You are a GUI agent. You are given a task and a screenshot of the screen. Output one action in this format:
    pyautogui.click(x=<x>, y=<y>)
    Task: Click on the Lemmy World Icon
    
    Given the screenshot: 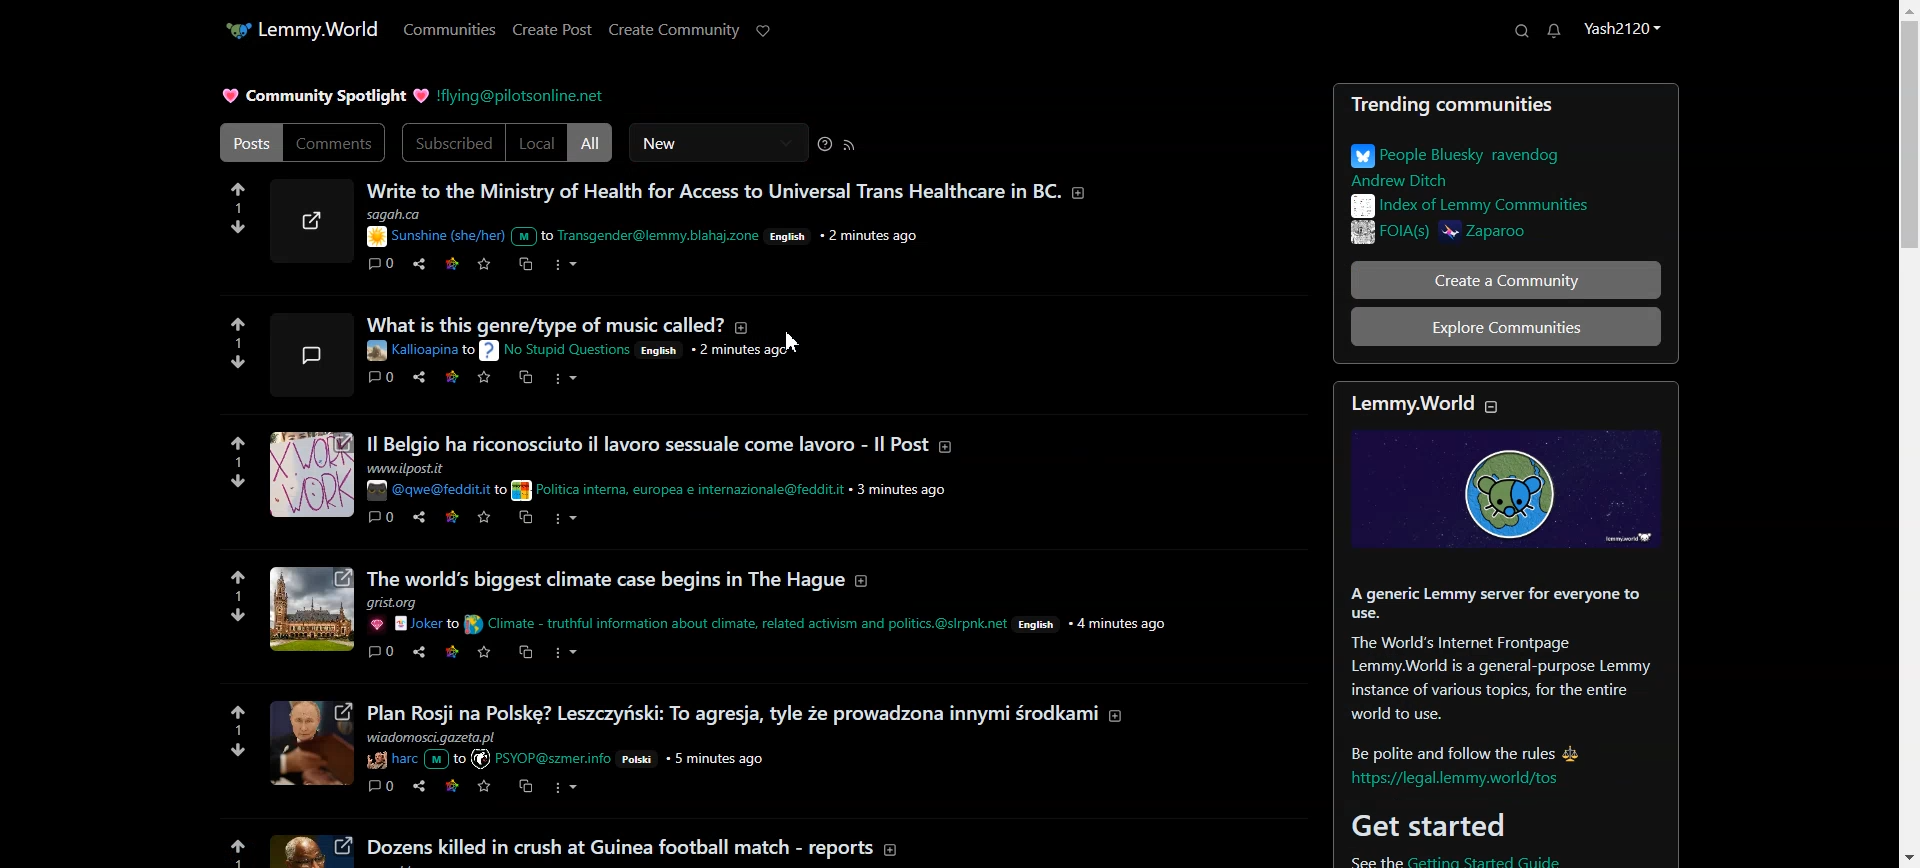 What is the action you would take?
    pyautogui.click(x=220, y=26)
    